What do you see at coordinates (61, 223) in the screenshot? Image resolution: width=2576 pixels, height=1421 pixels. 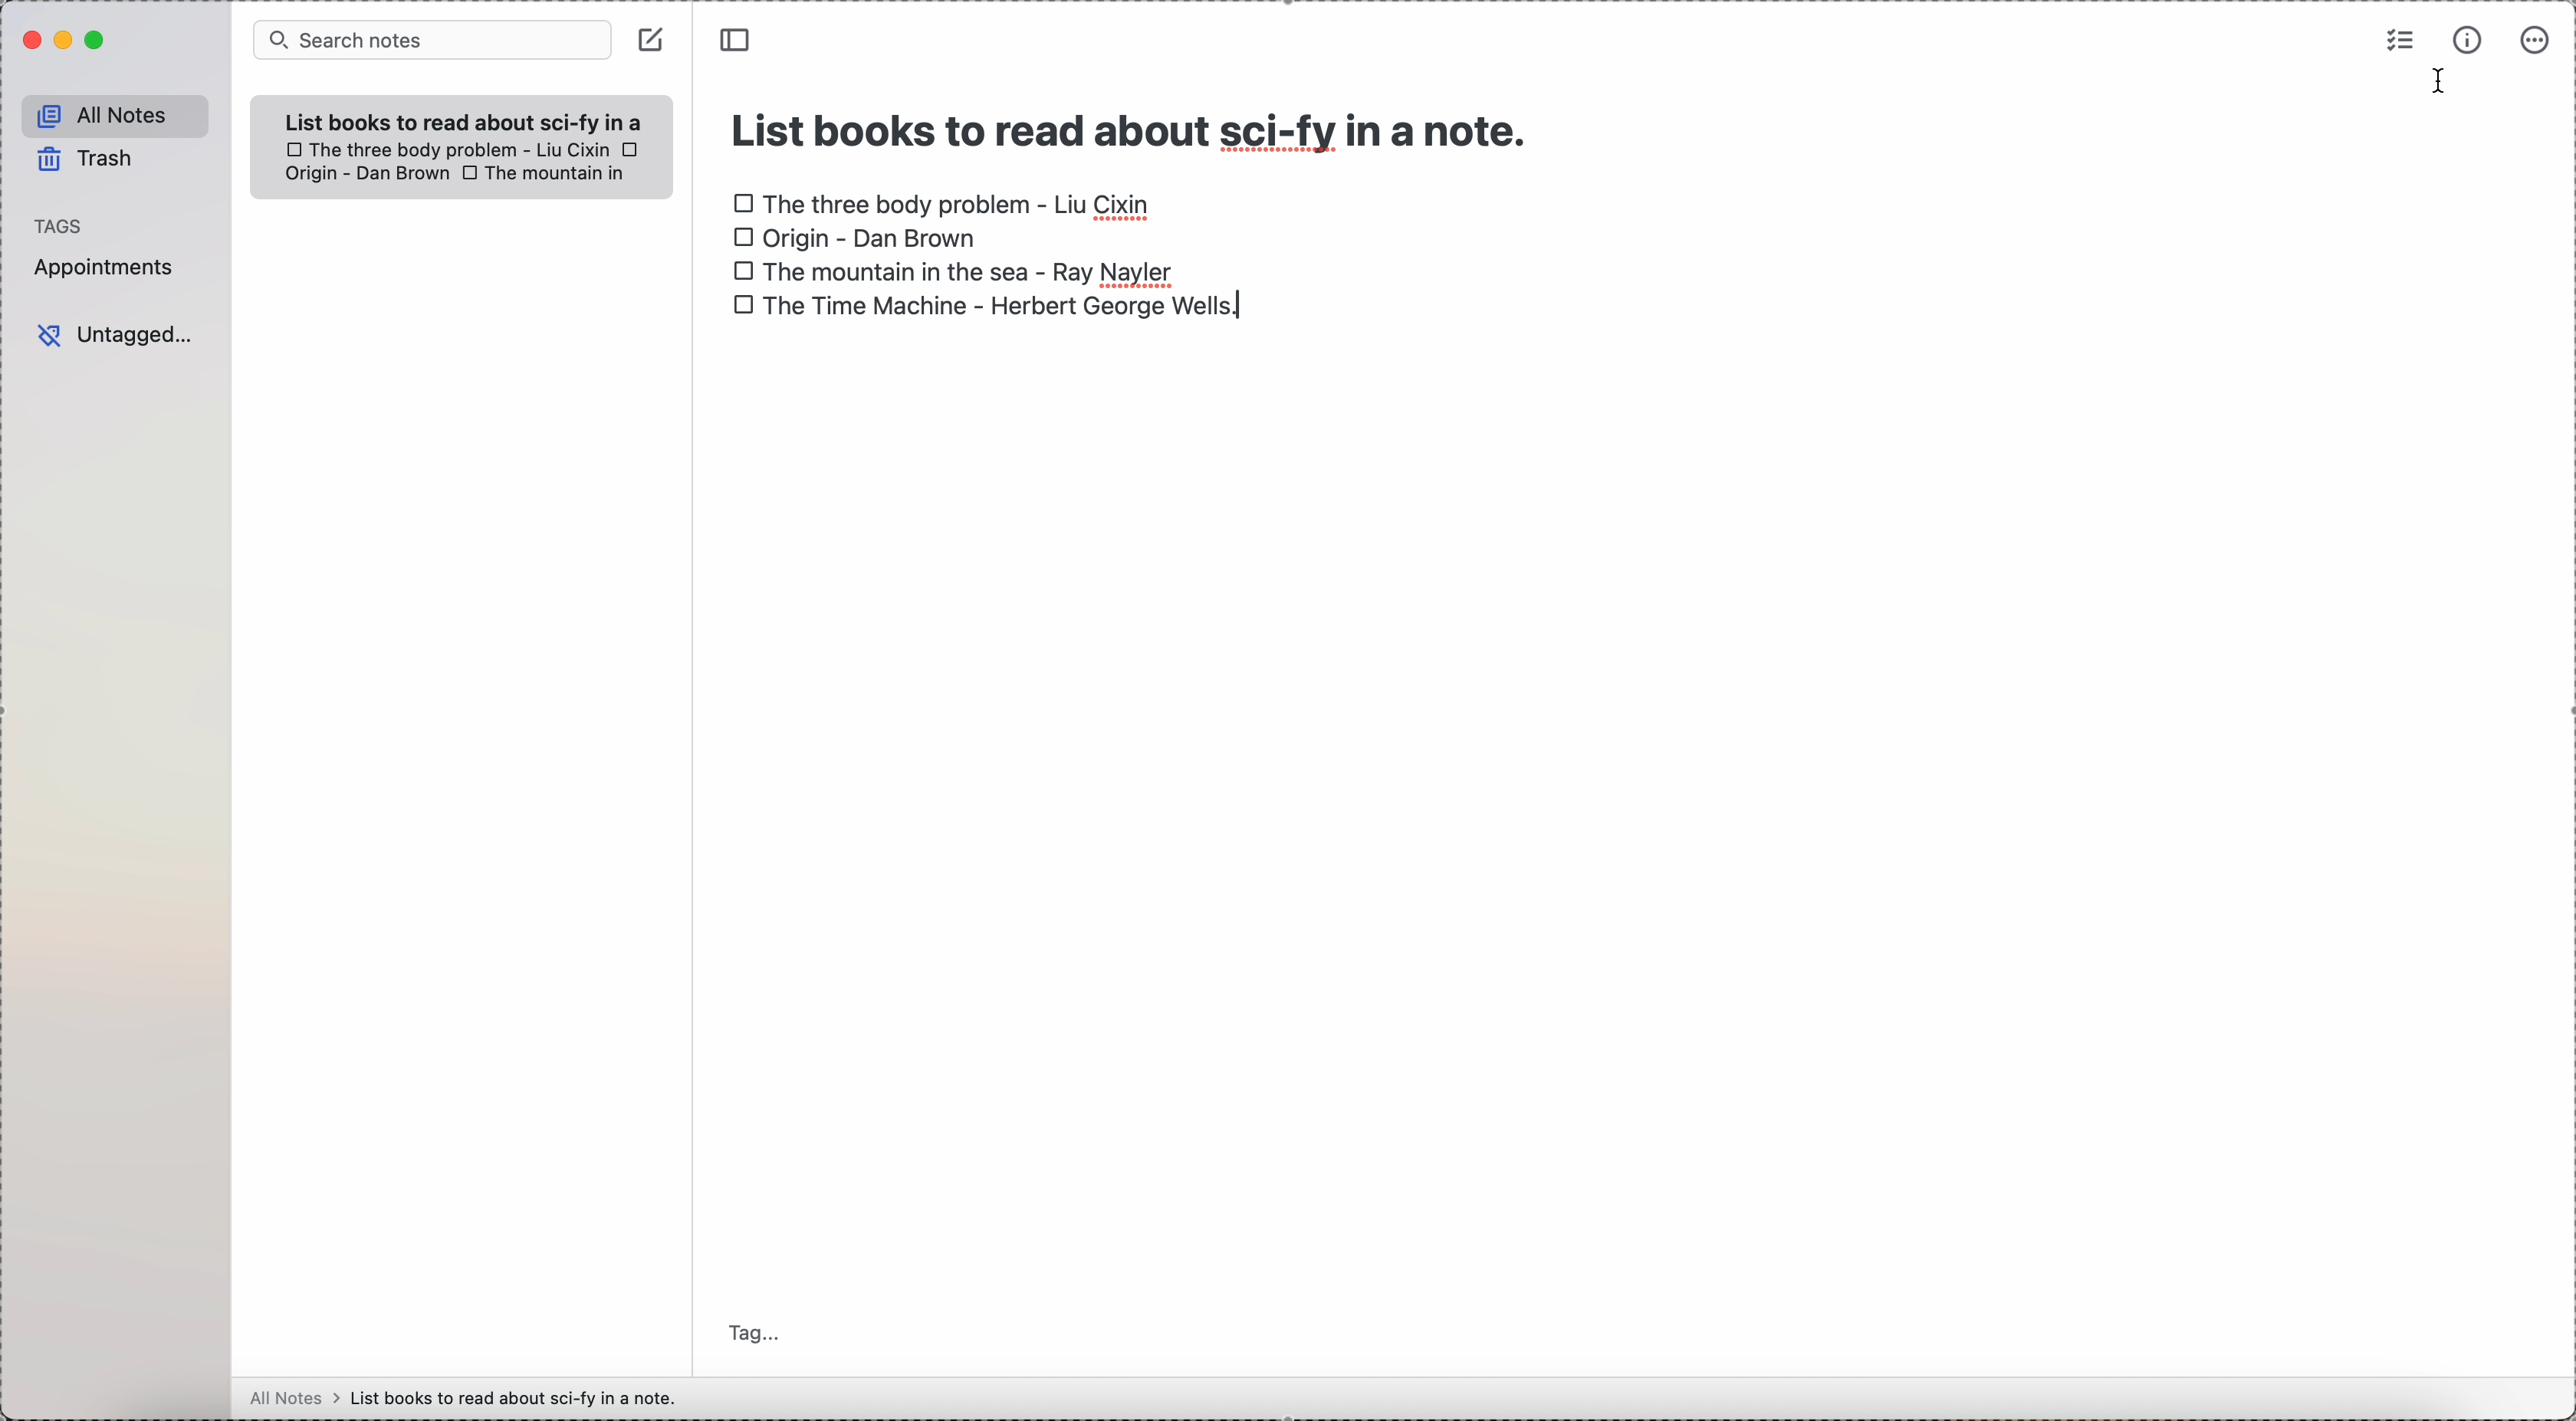 I see `tags` at bounding box center [61, 223].